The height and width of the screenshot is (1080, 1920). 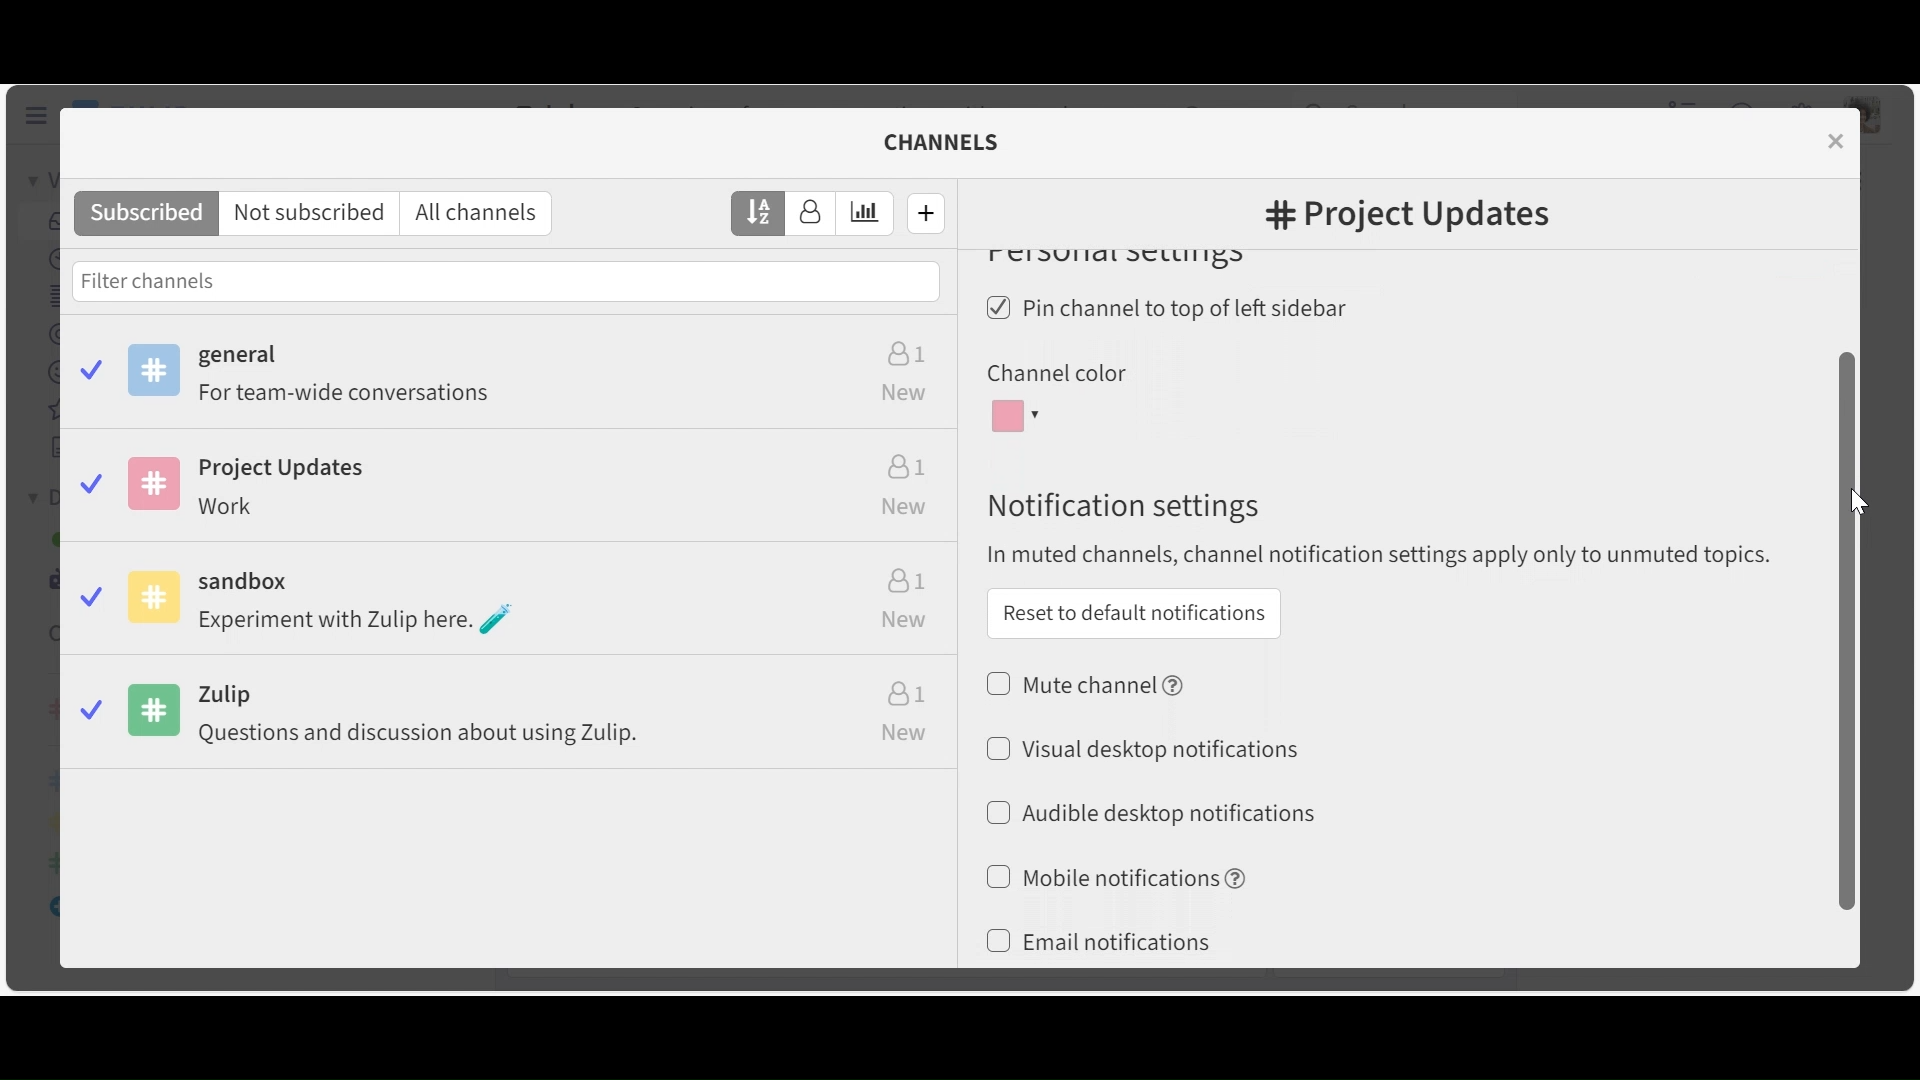 I want to click on channels, so click(x=954, y=142).